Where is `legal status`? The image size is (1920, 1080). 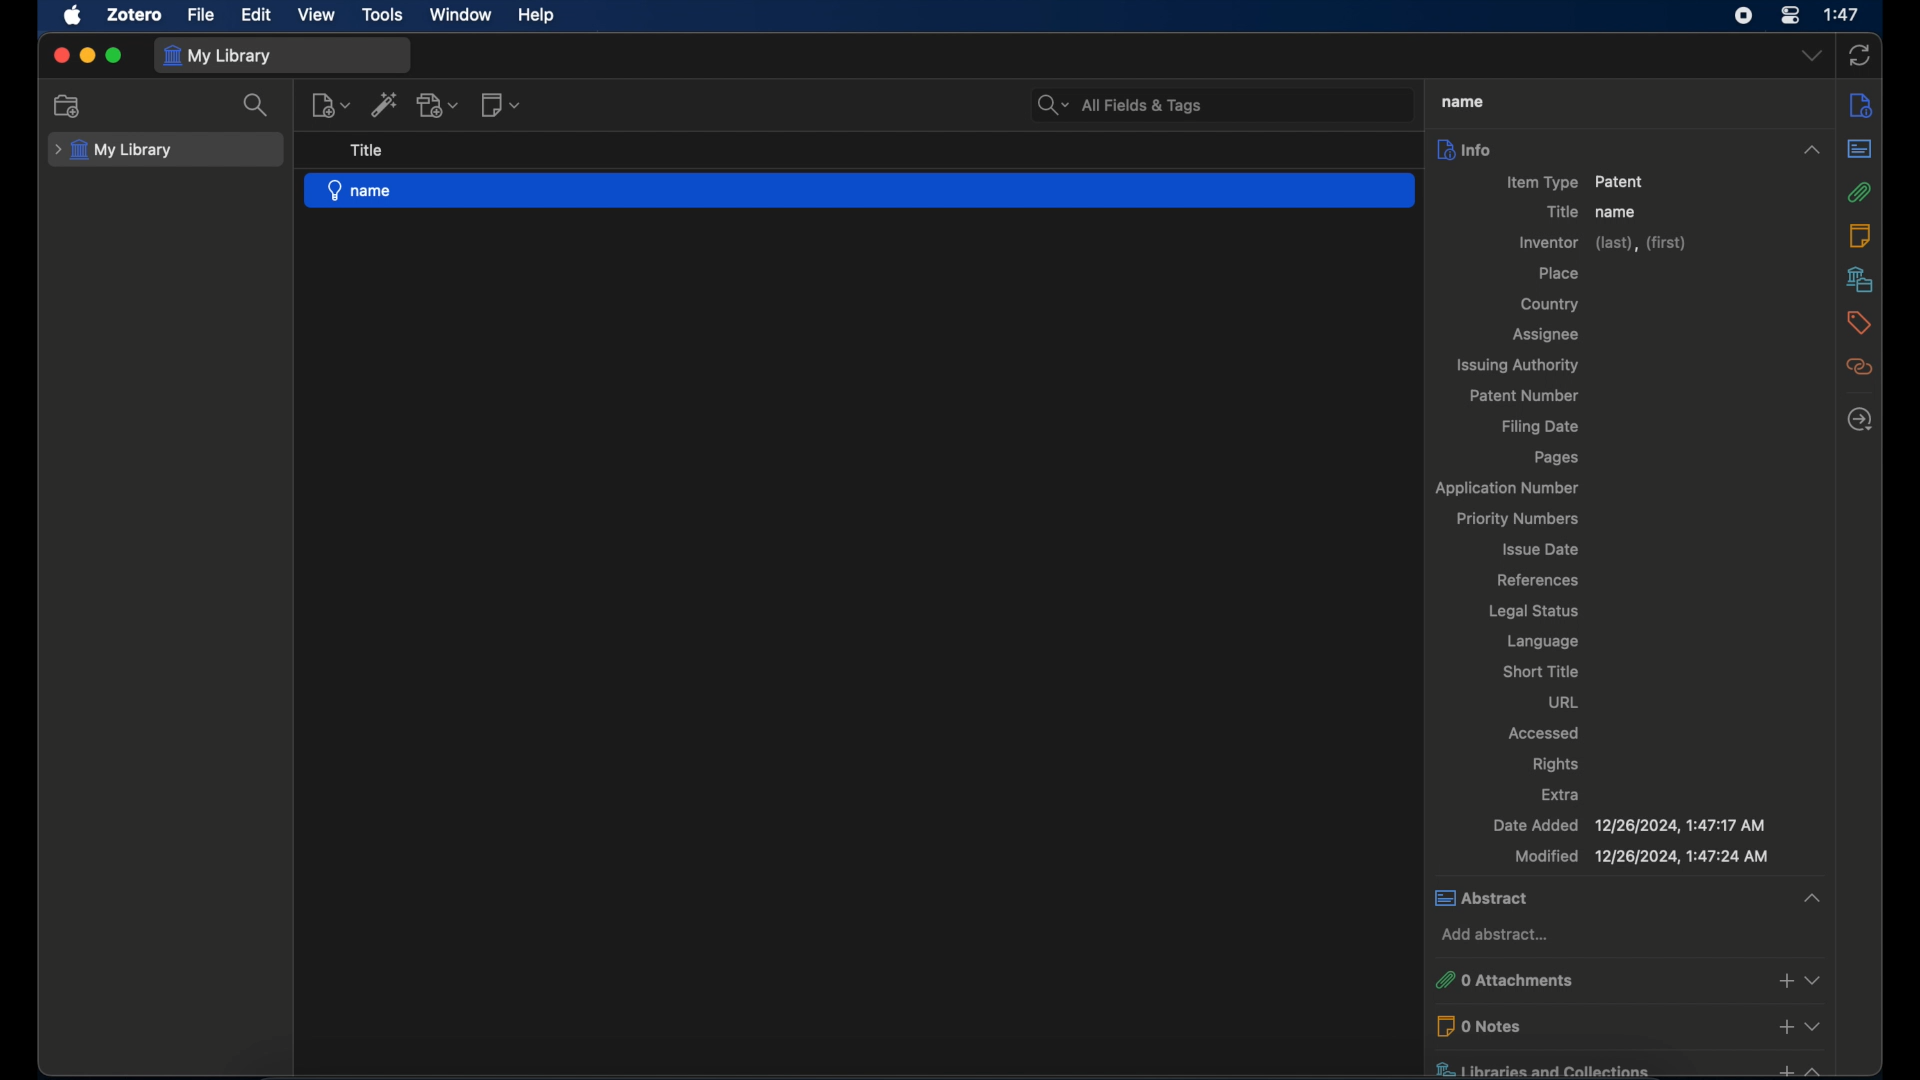
legal status is located at coordinates (1534, 611).